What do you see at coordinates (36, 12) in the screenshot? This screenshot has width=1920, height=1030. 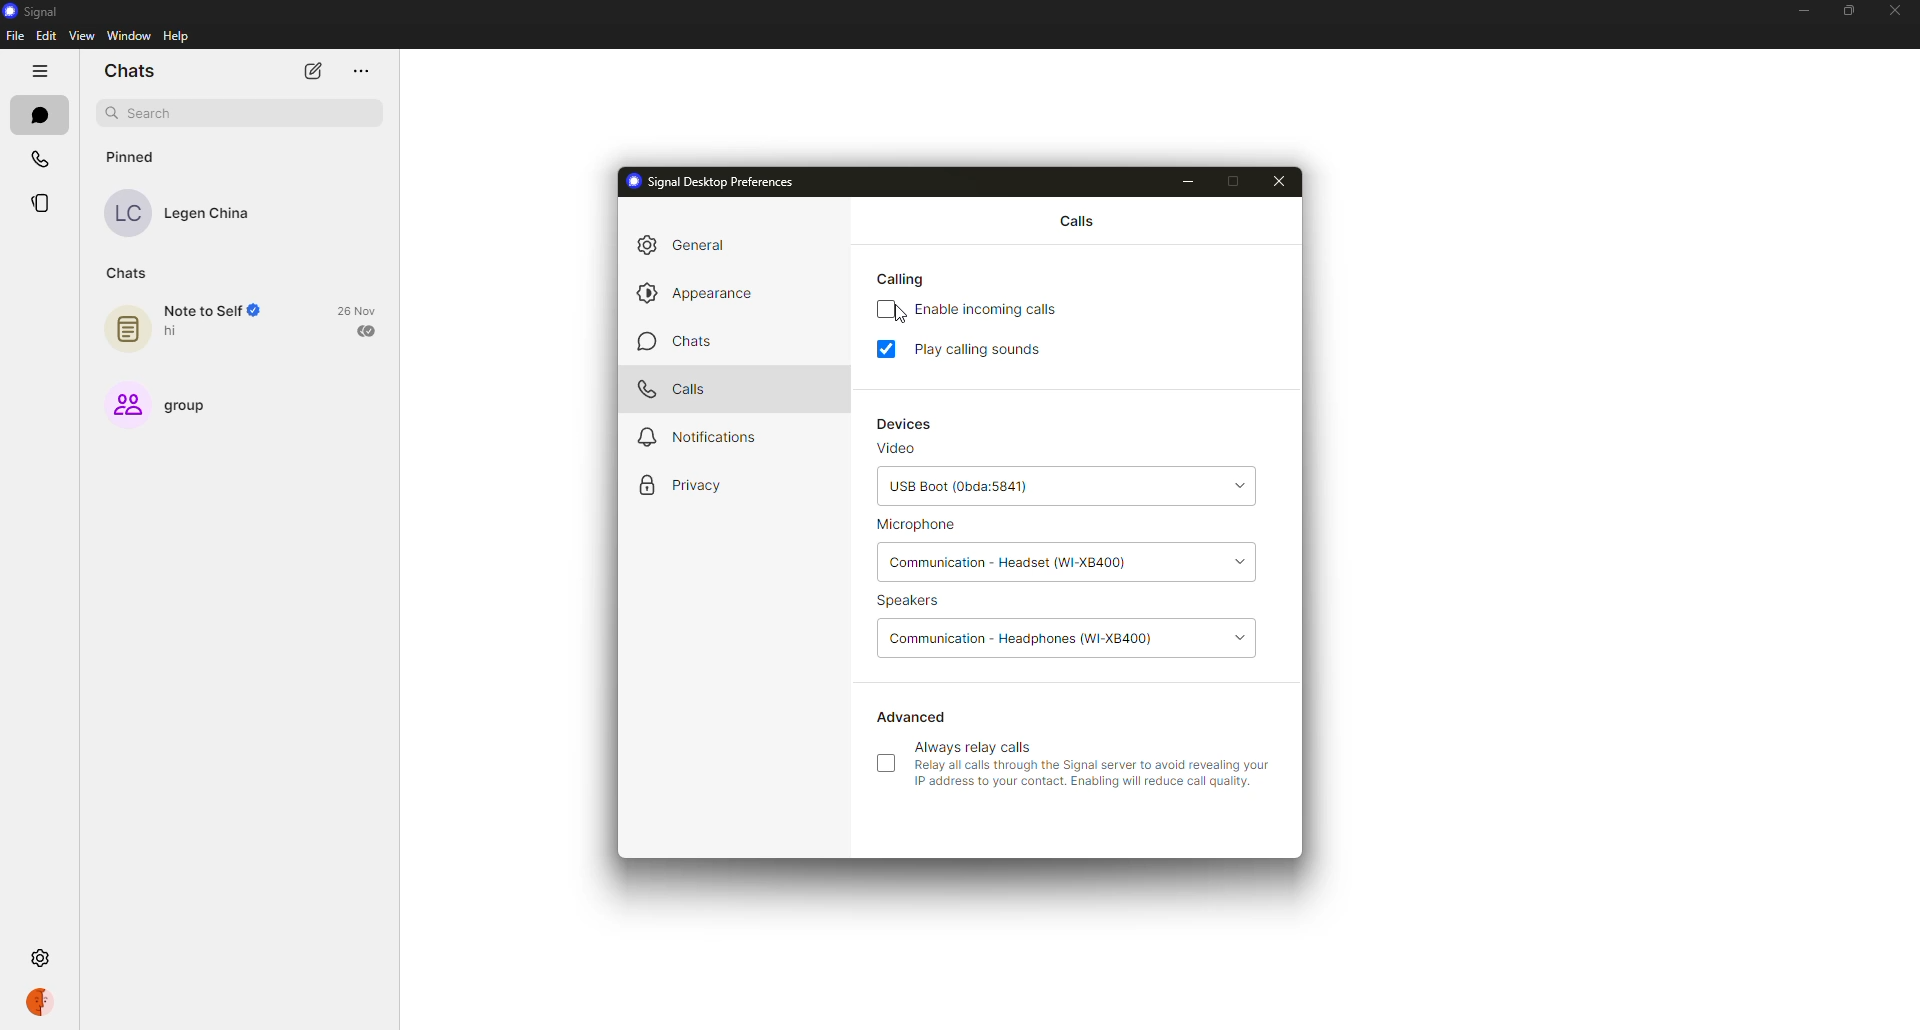 I see `signal` at bounding box center [36, 12].